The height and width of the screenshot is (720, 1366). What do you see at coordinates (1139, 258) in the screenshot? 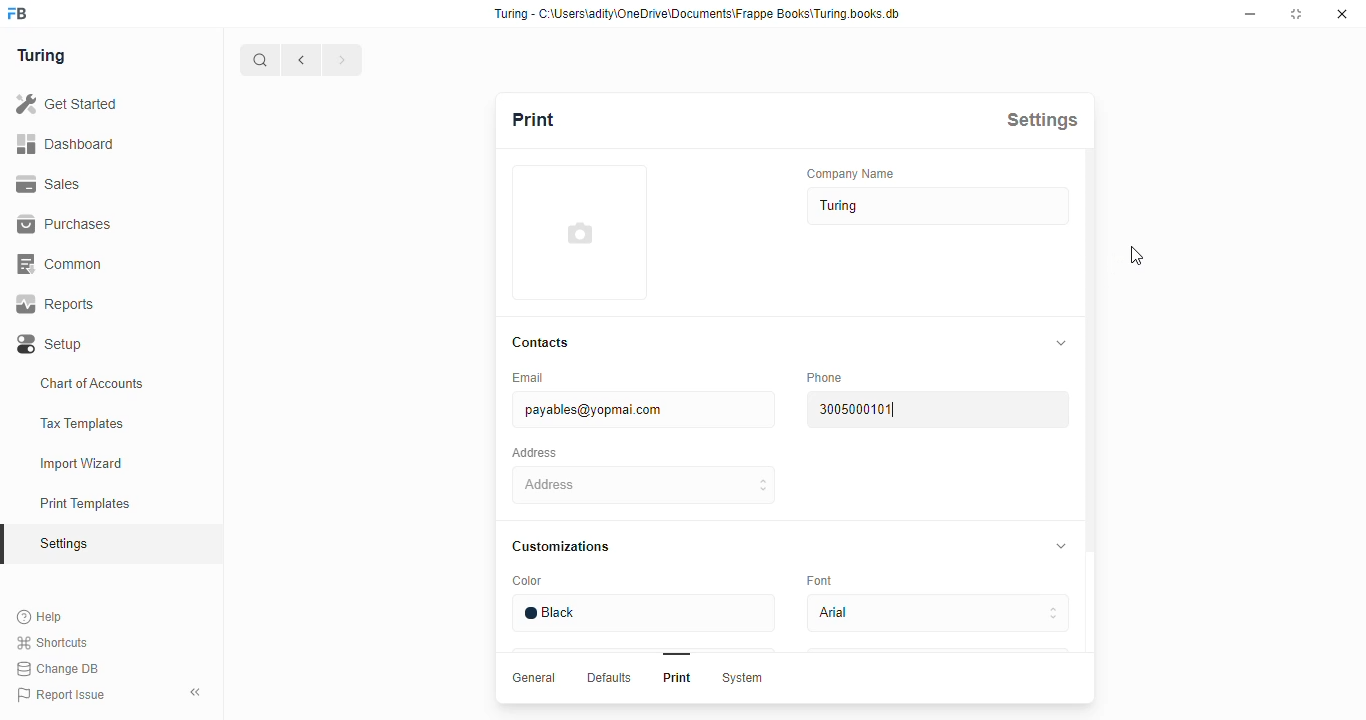
I see `cursor` at bounding box center [1139, 258].